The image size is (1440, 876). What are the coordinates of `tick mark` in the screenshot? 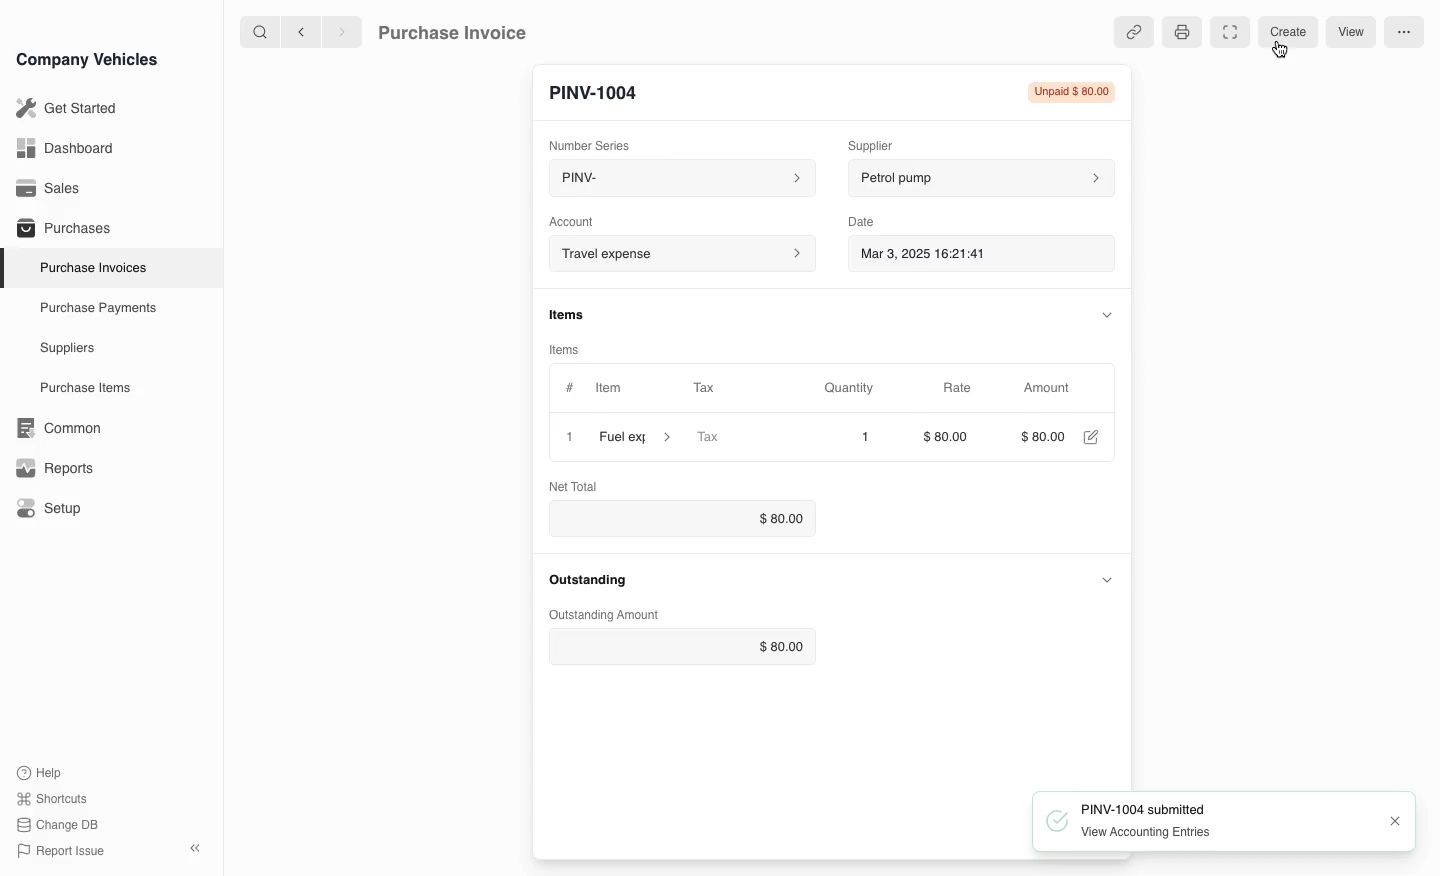 It's located at (1052, 824).